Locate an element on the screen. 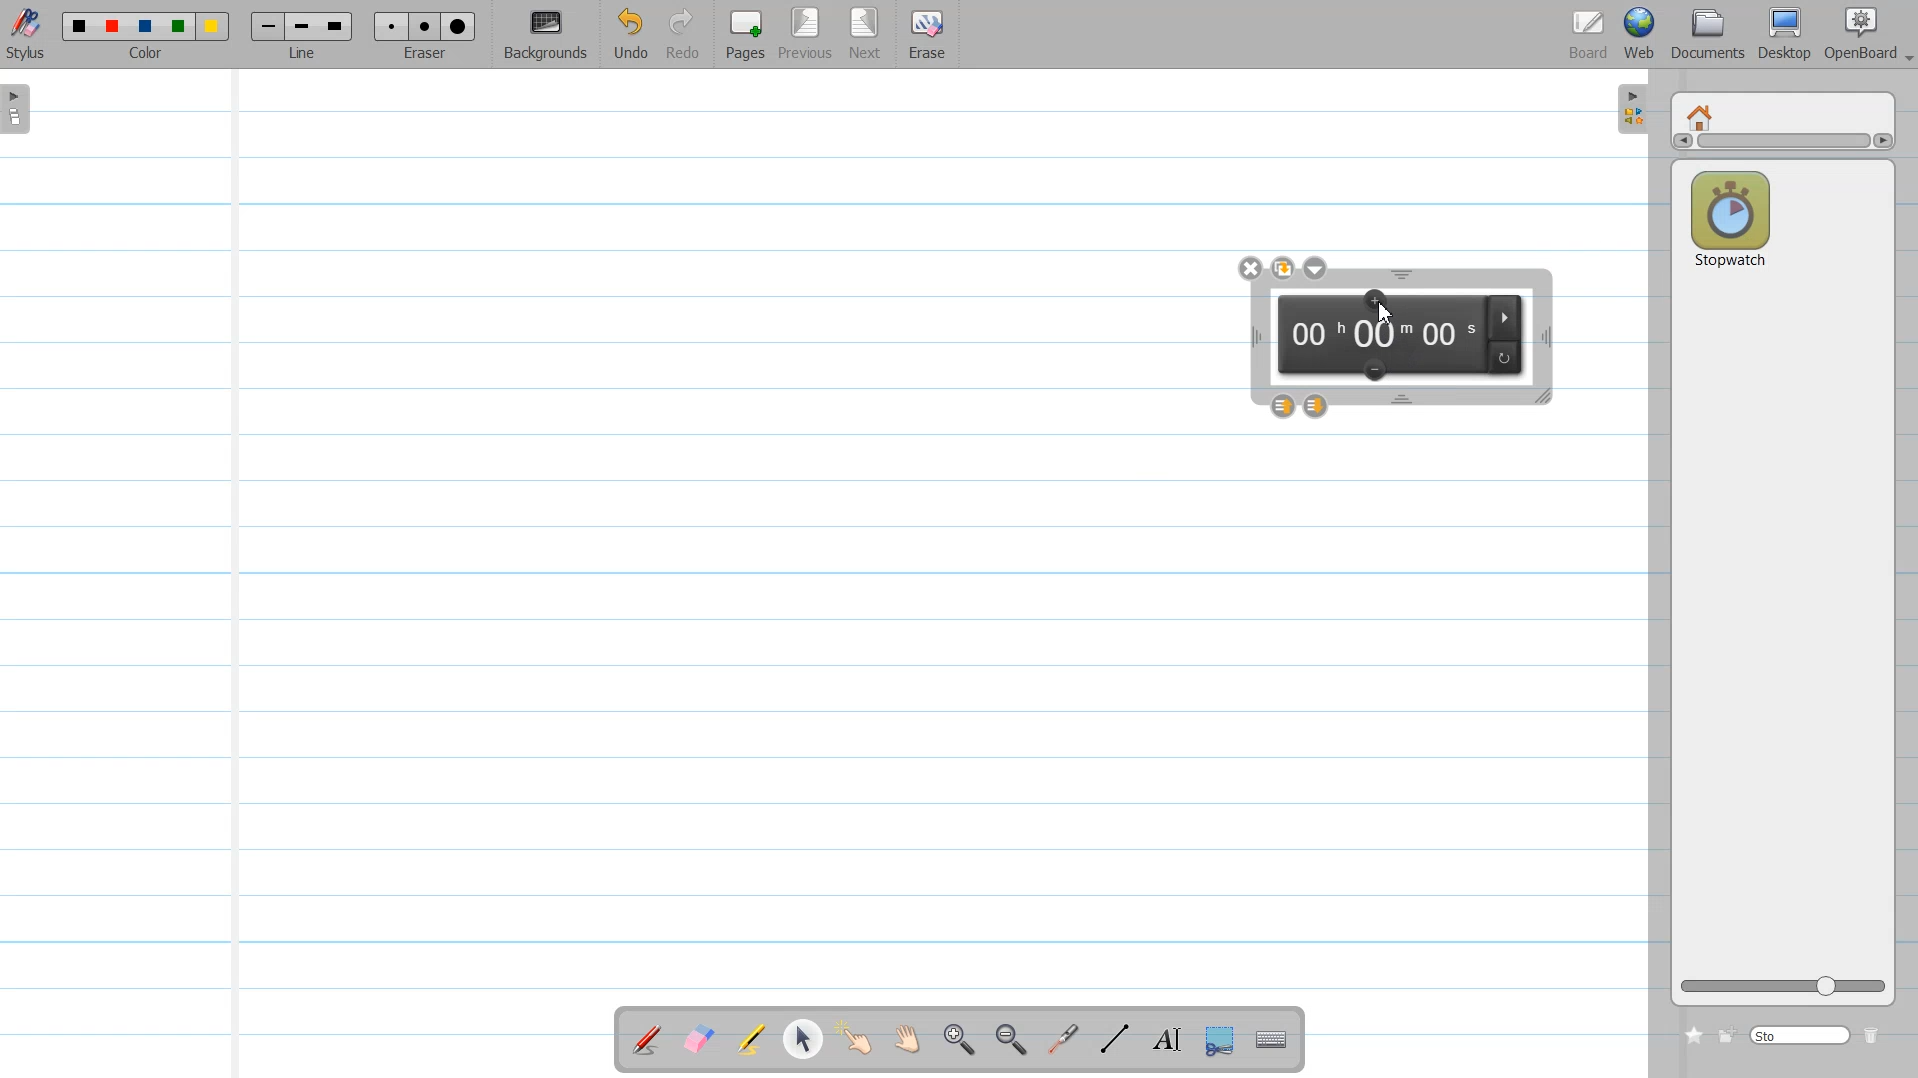 The width and height of the screenshot is (1918, 1078). Erase is located at coordinates (927, 35).